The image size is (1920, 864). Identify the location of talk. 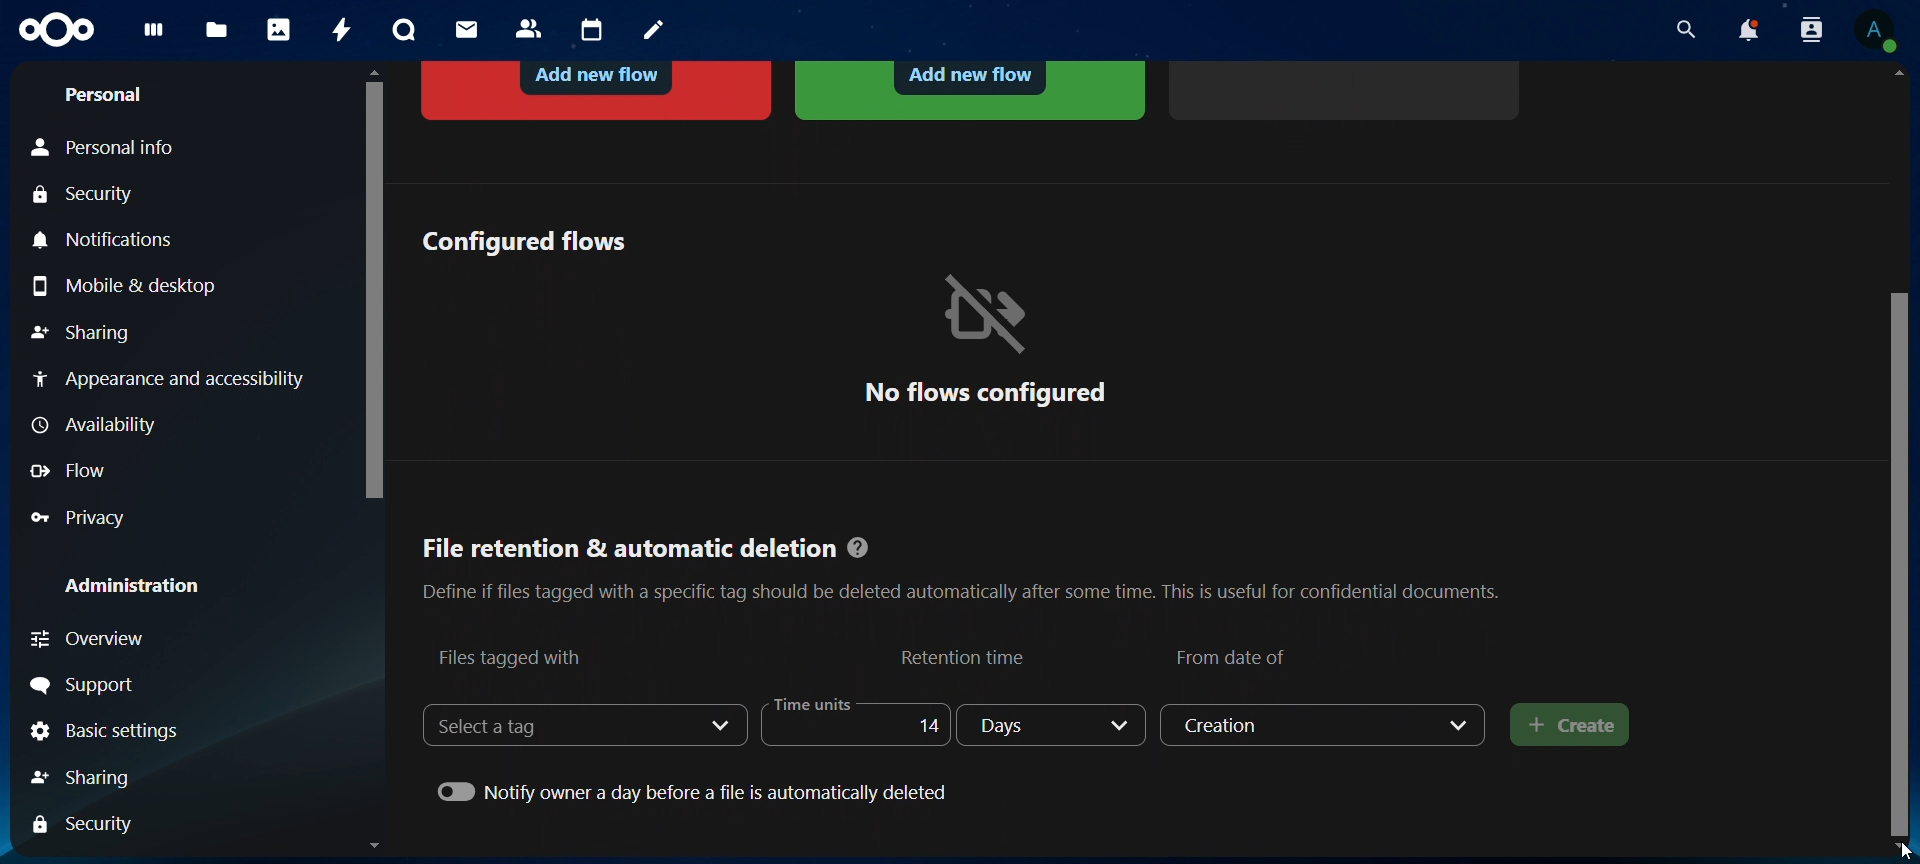
(404, 30).